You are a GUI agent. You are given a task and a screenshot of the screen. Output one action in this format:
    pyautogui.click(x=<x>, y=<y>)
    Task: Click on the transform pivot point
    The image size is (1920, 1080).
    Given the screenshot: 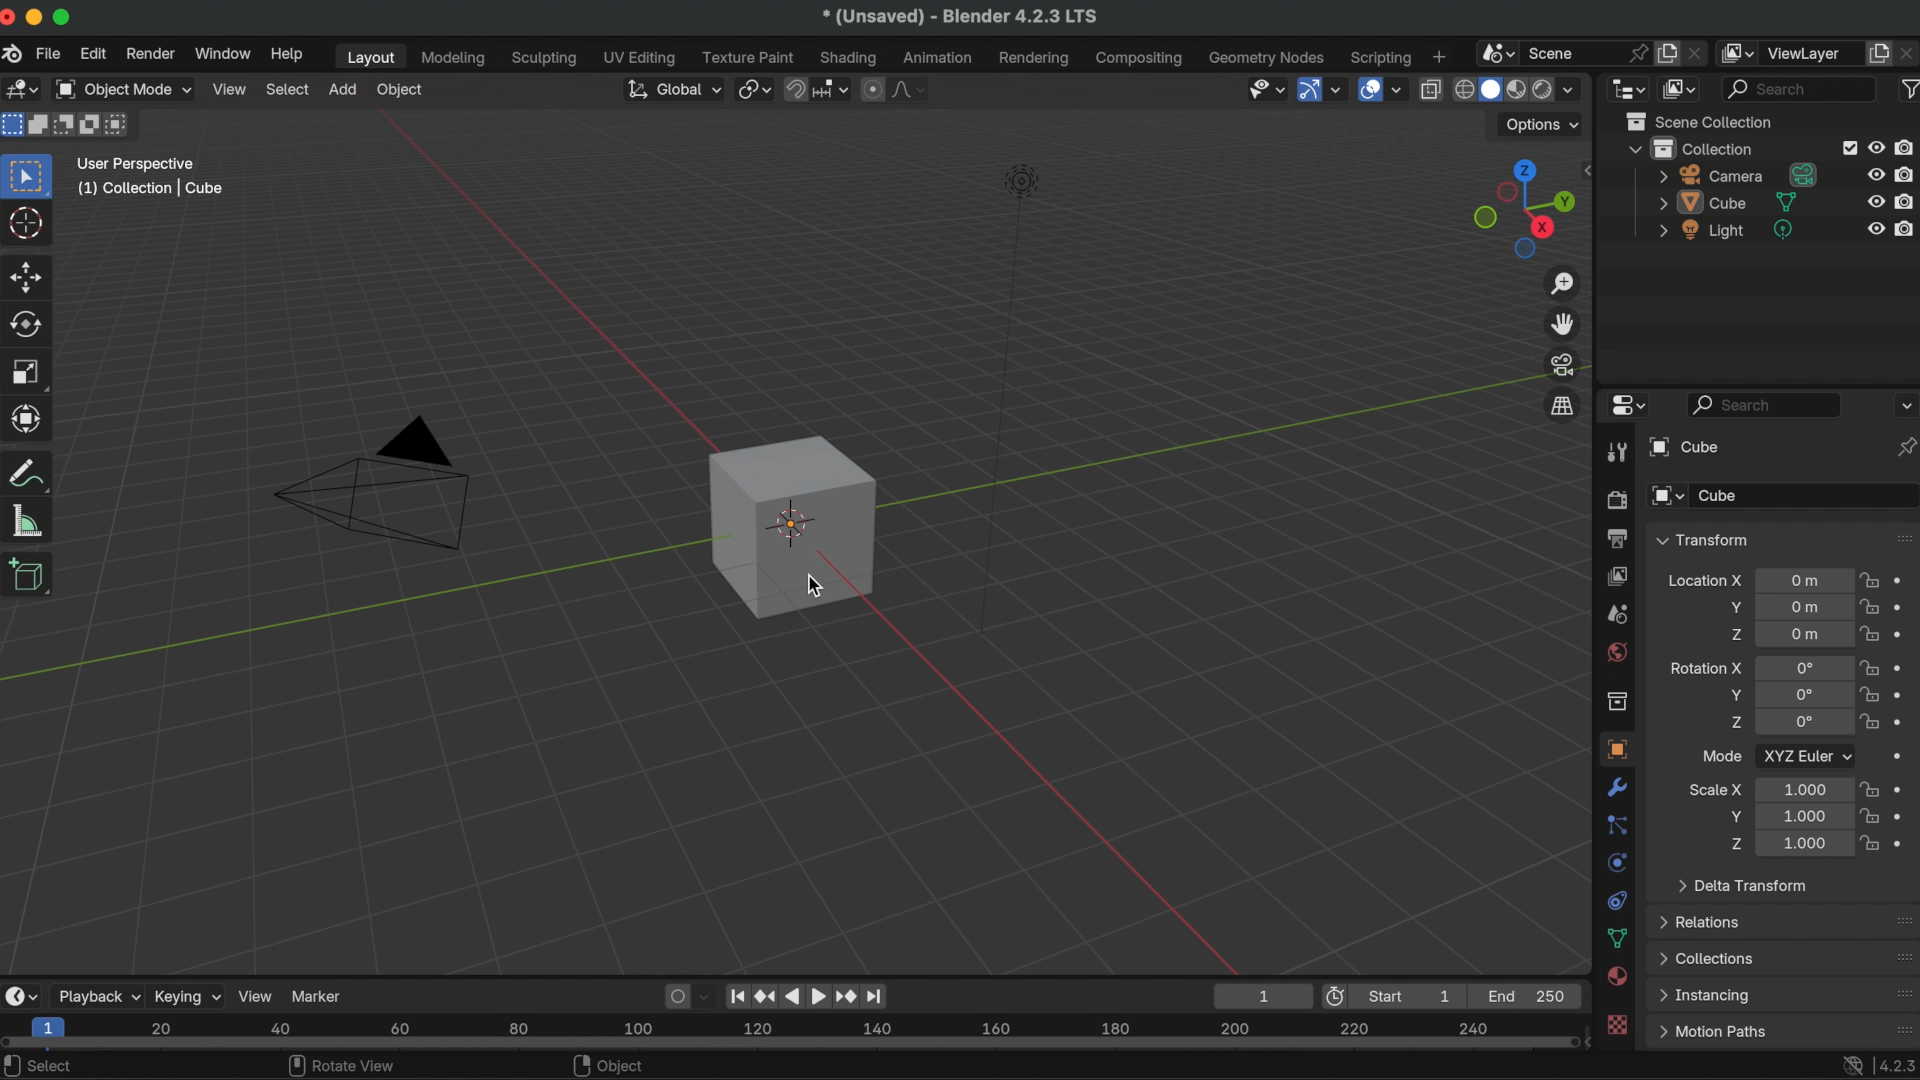 What is the action you would take?
    pyautogui.click(x=752, y=86)
    